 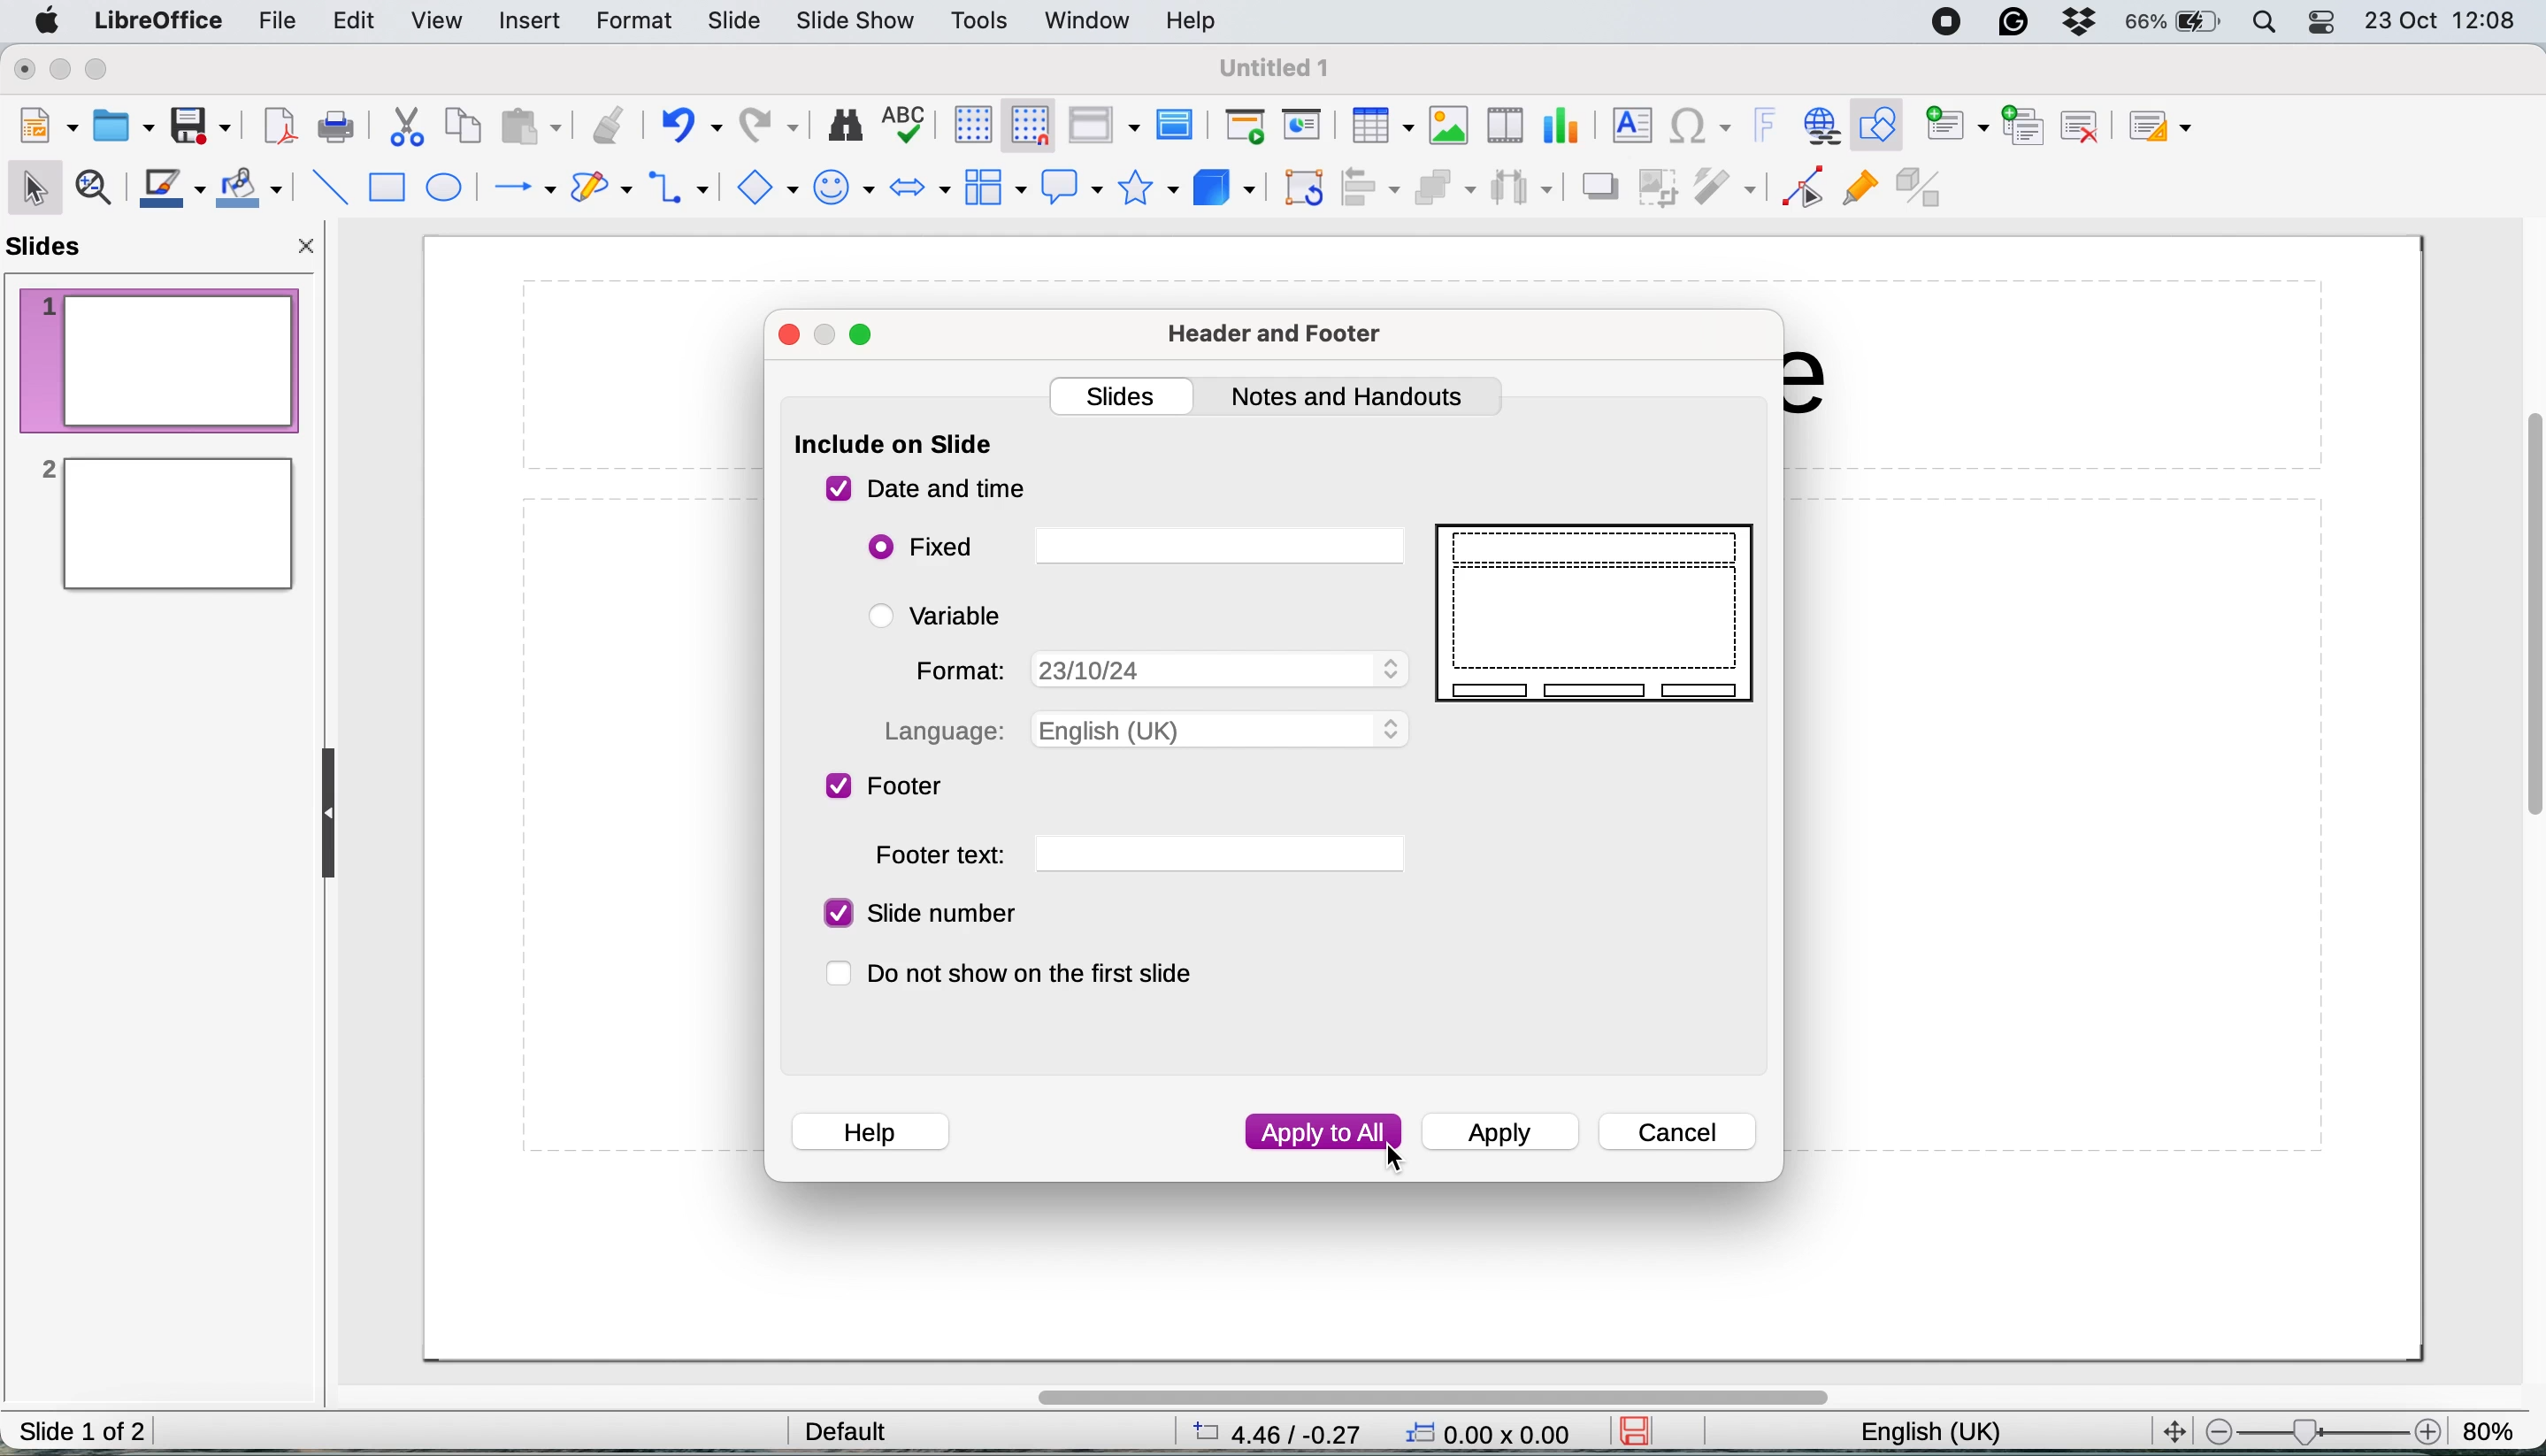 What do you see at coordinates (2080, 25) in the screenshot?
I see `dropbox` at bounding box center [2080, 25].